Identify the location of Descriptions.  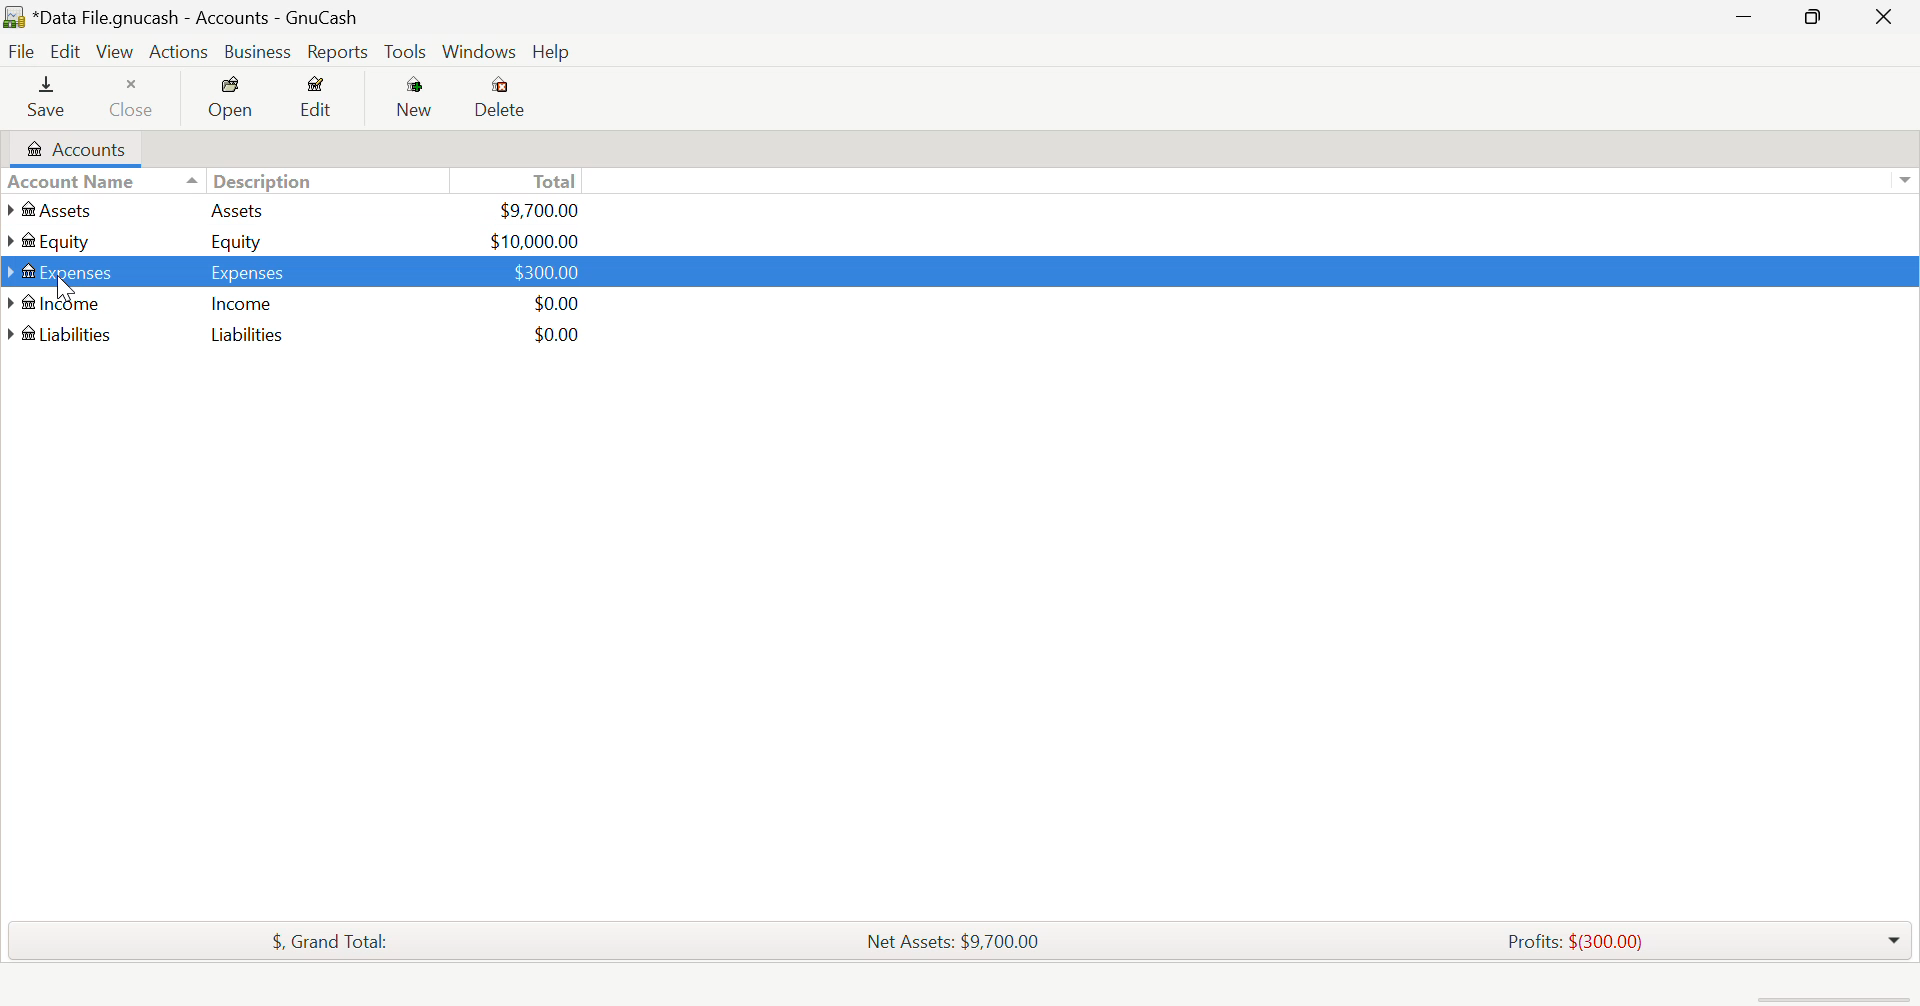
(263, 182).